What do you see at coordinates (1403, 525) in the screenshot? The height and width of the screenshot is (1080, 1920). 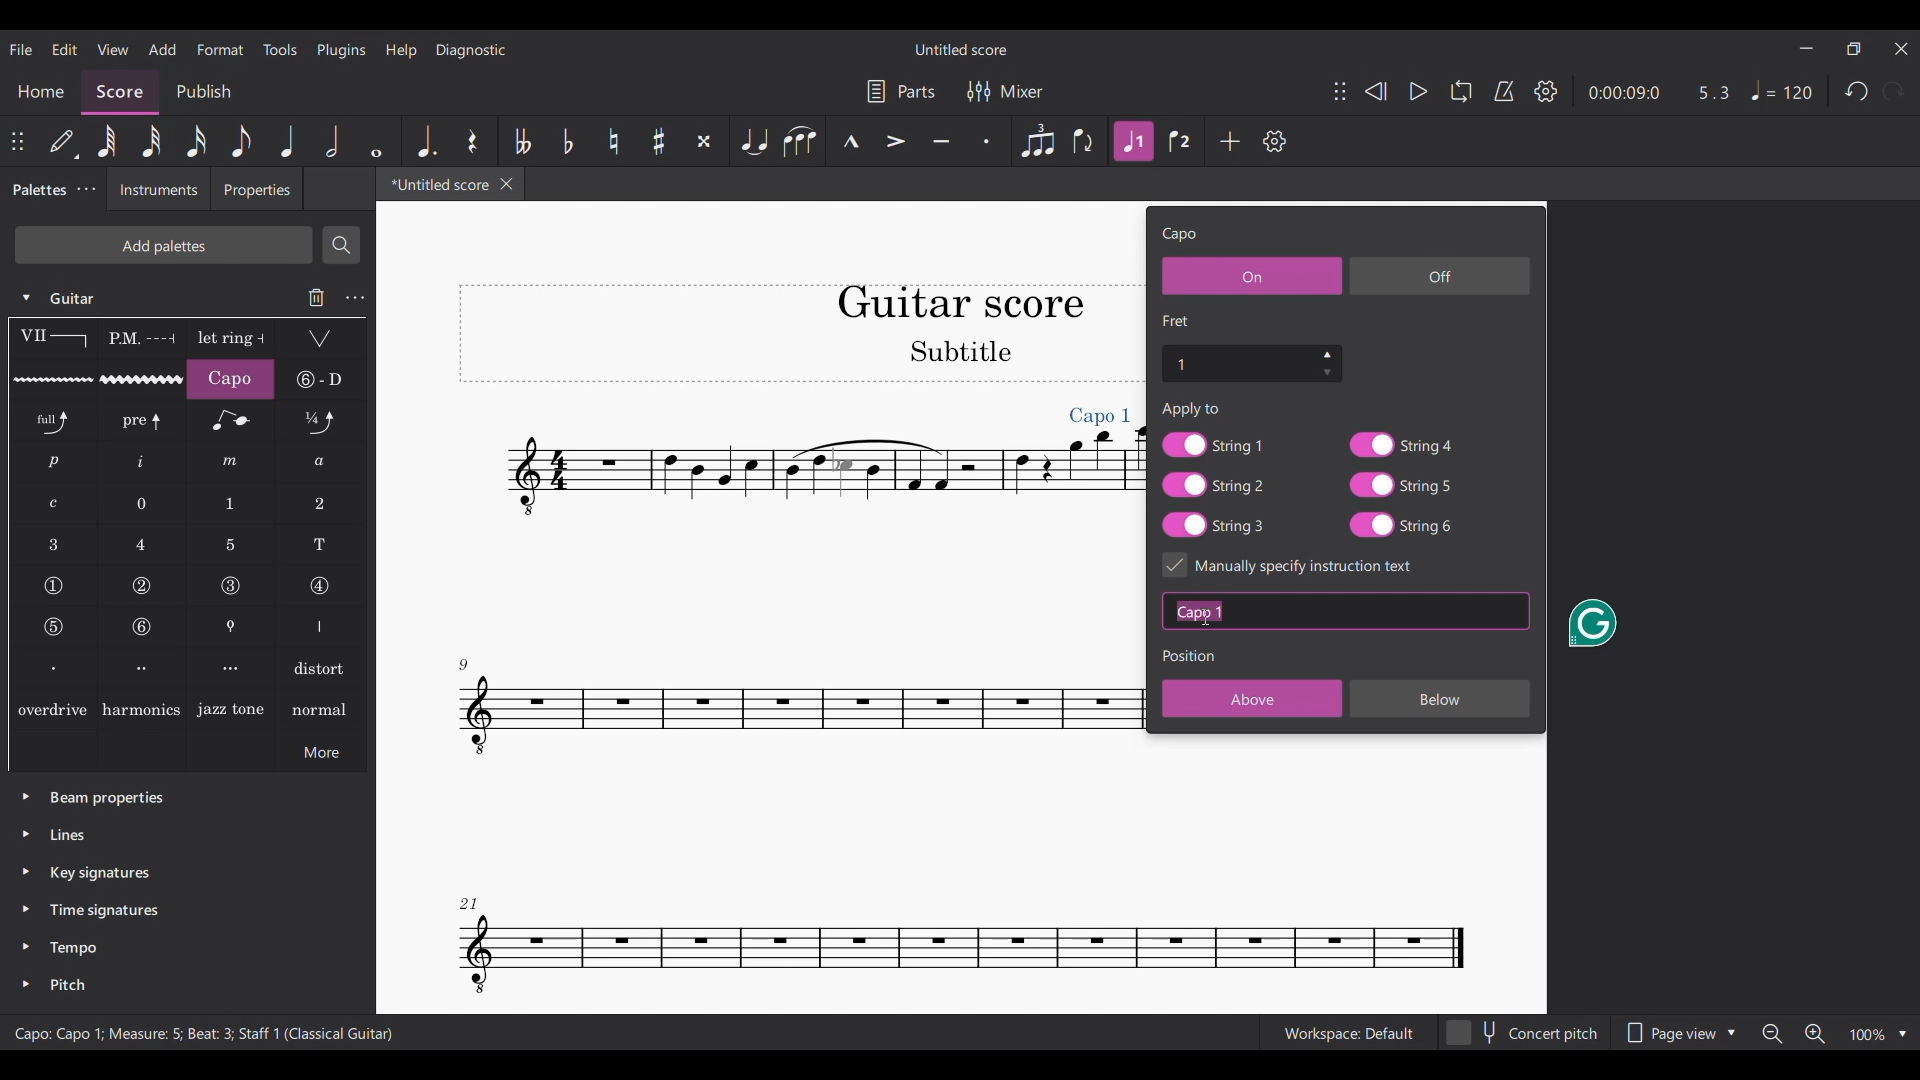 I see `String 6 toggle` at bounding box center [1403, 525].